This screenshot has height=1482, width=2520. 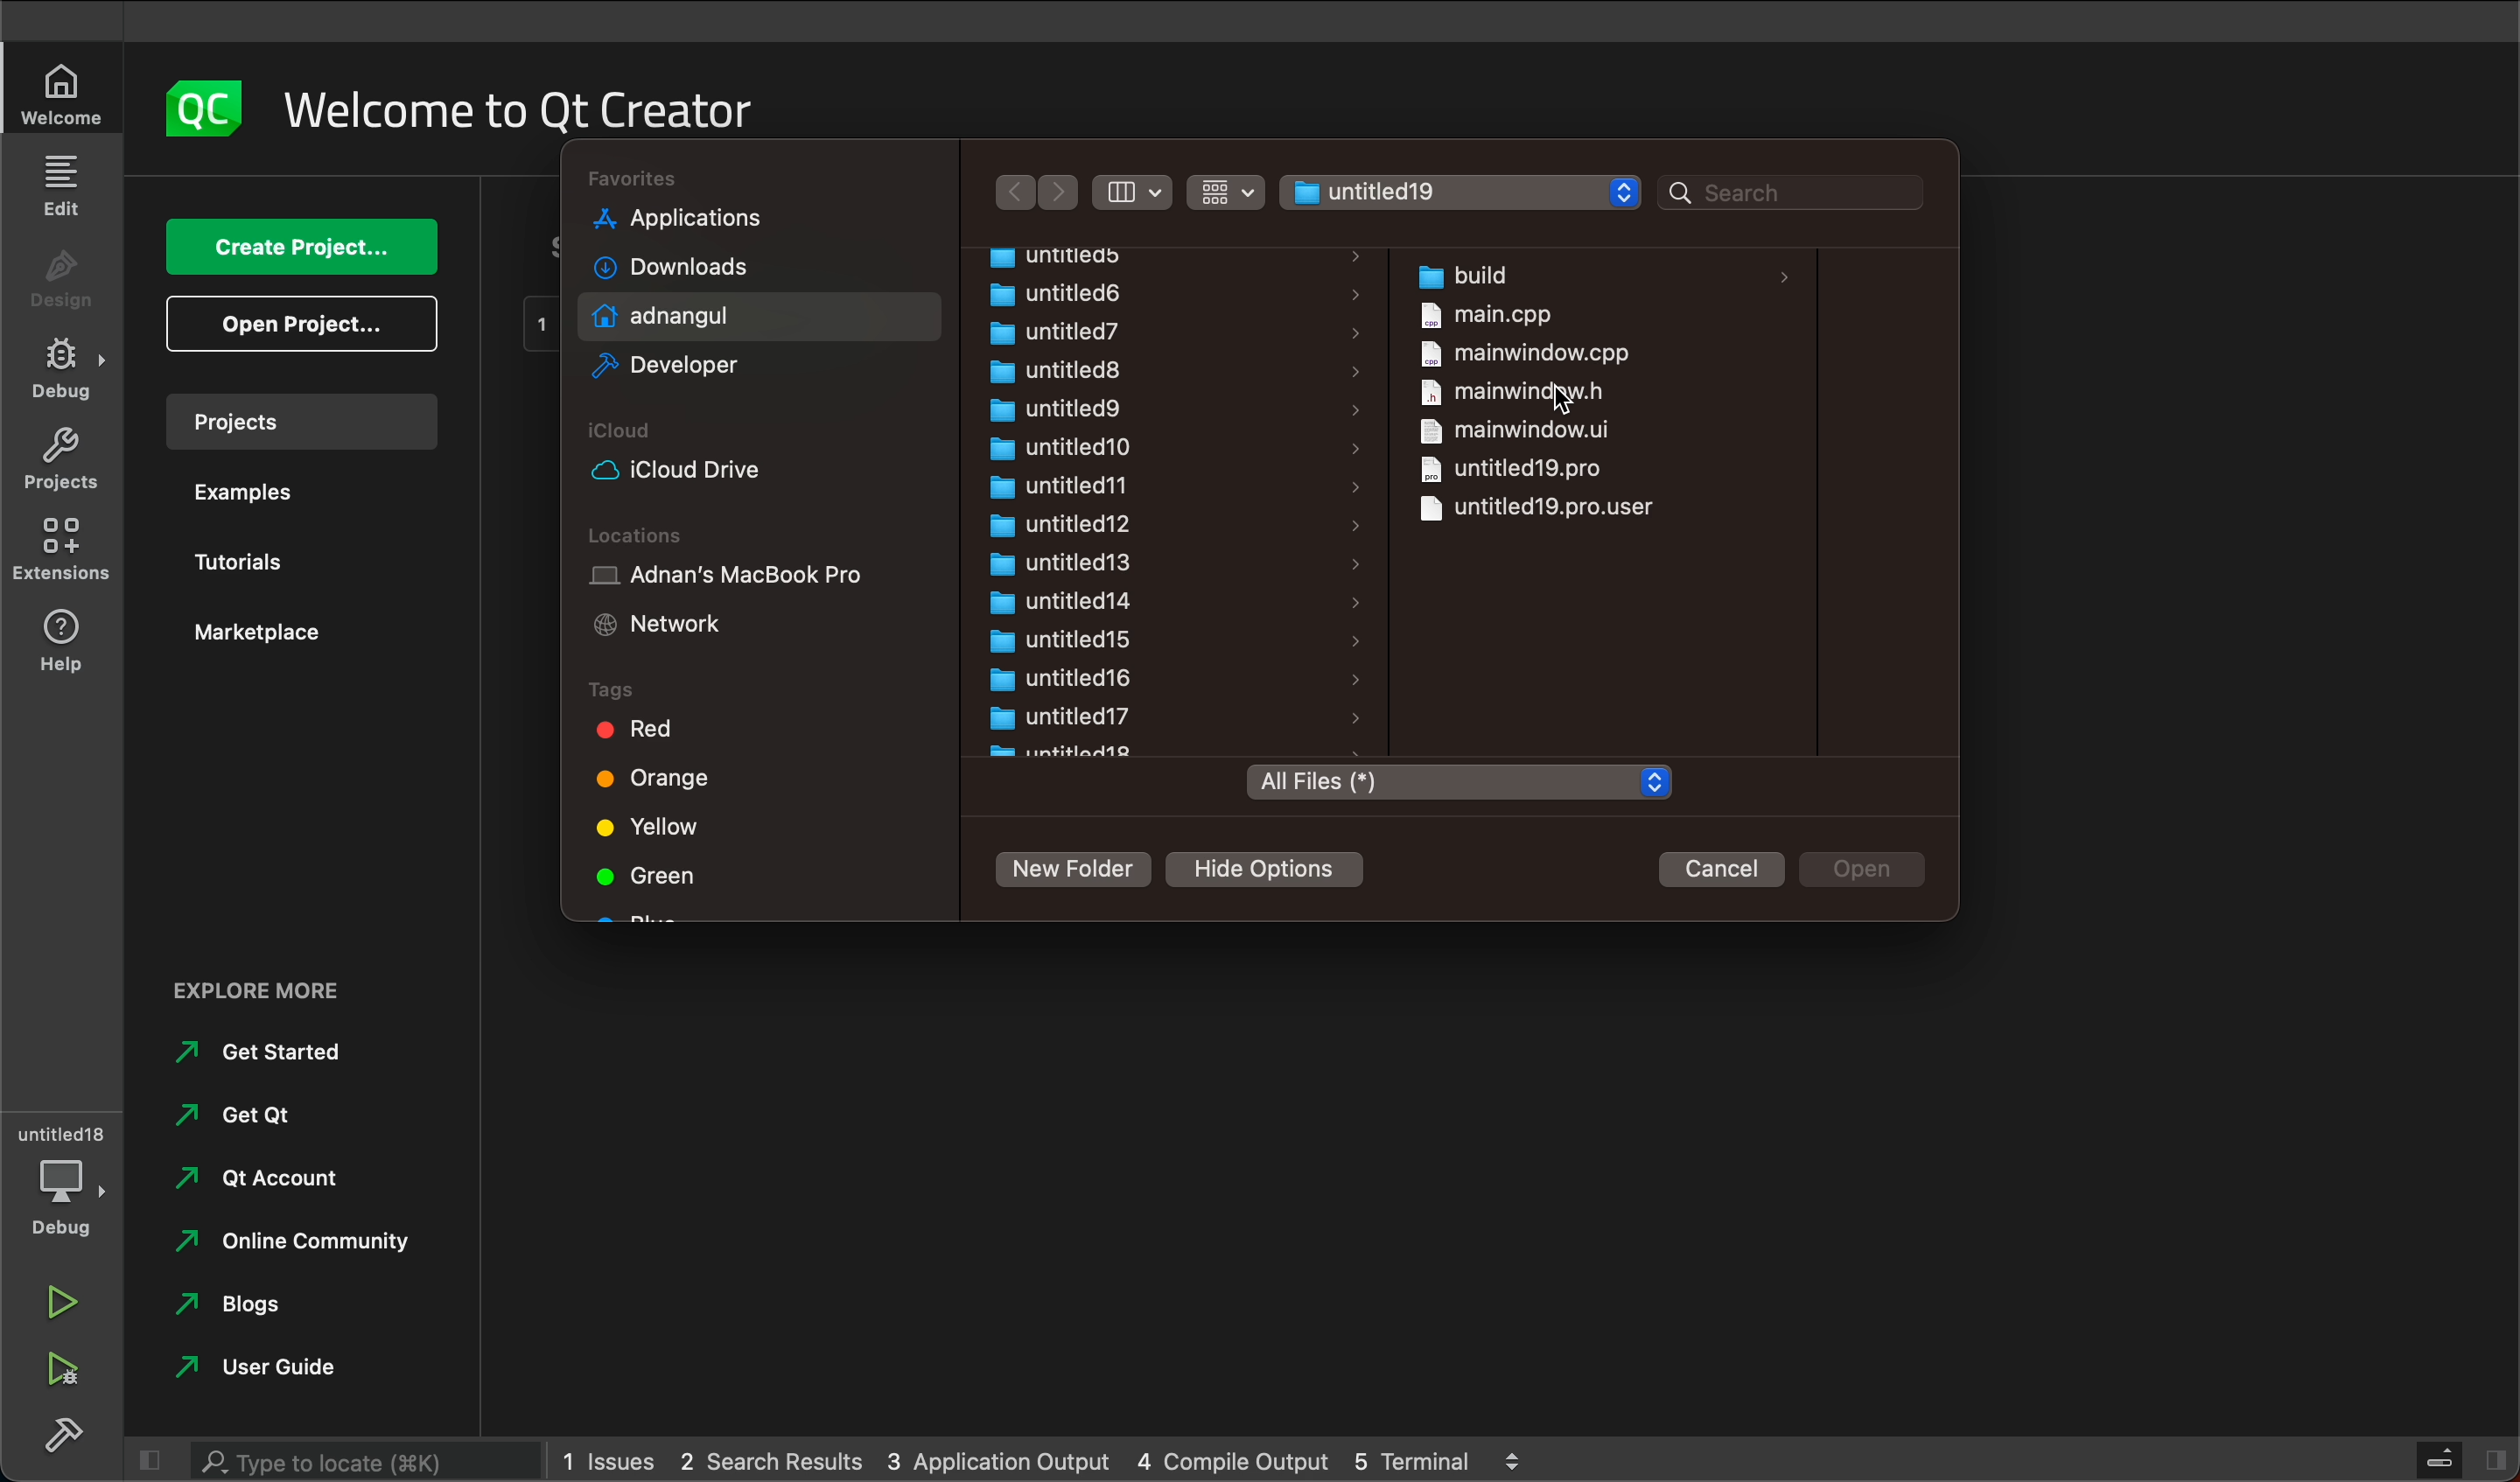 I want to click on untitled6, so click(x=1087, y=292).